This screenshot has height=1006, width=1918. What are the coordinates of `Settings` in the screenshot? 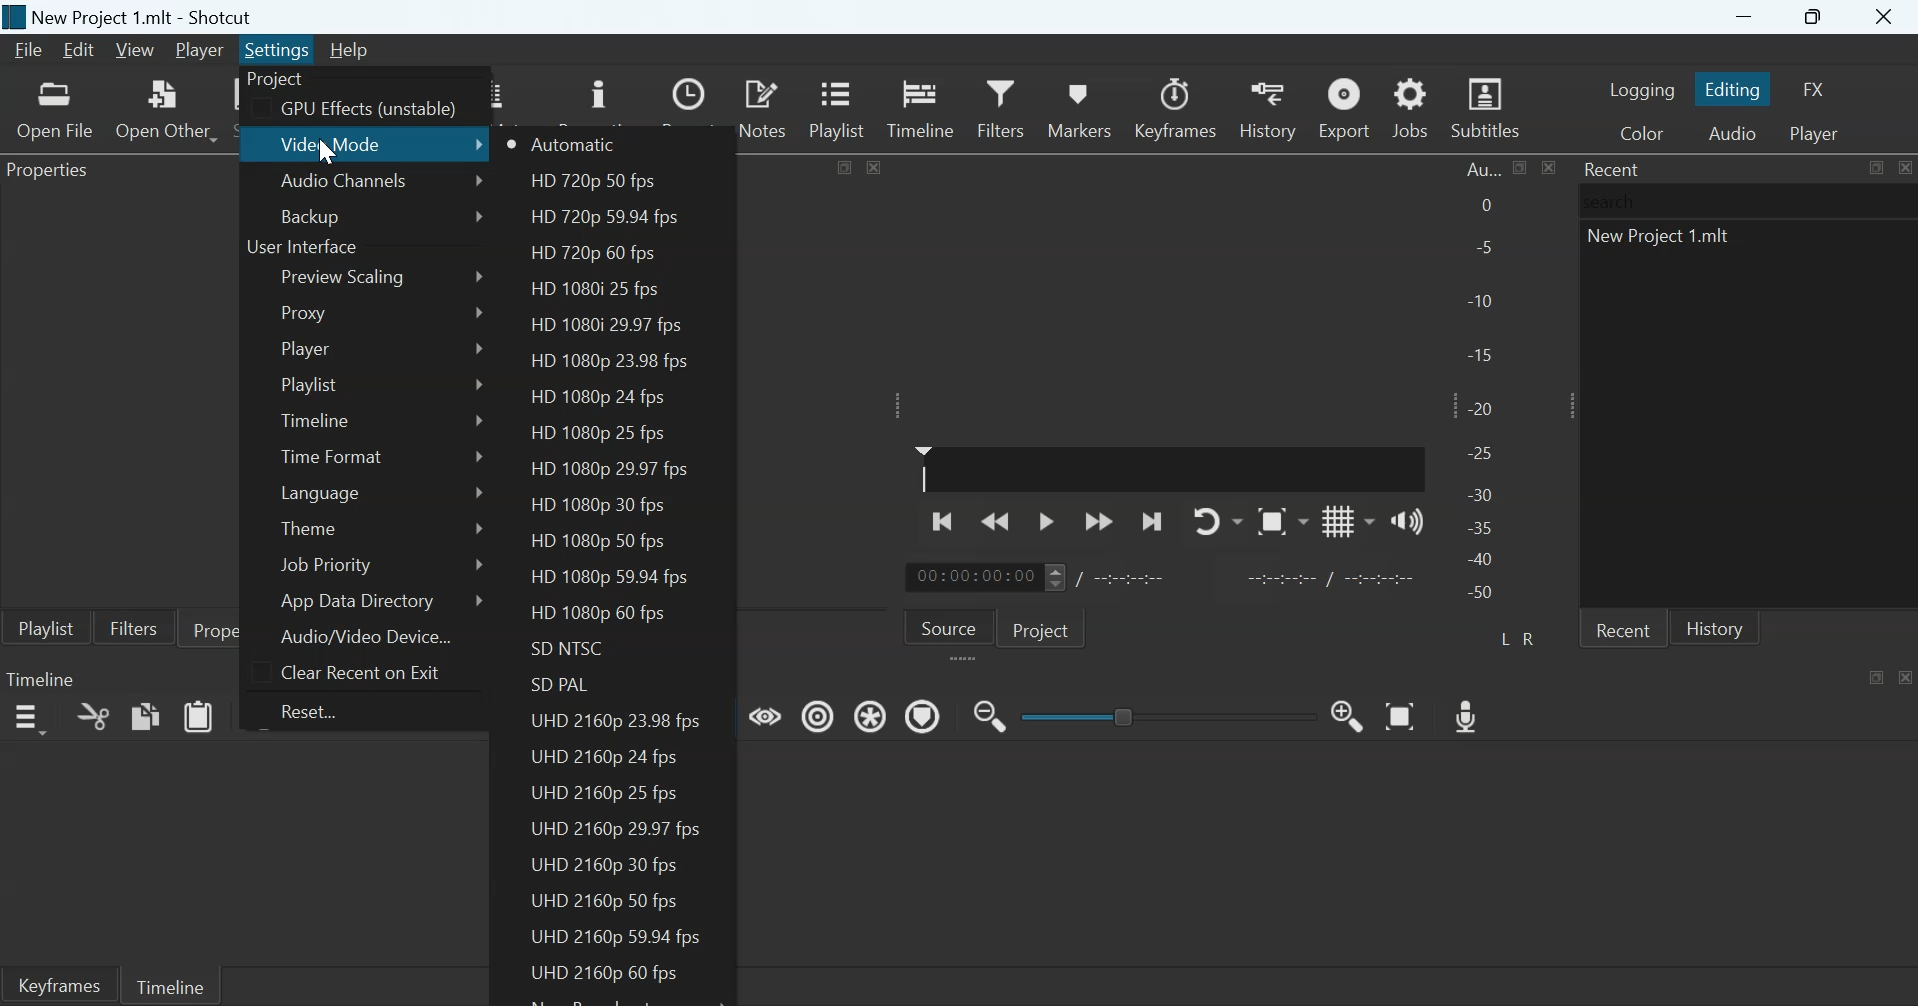 It's located at (277, 49).